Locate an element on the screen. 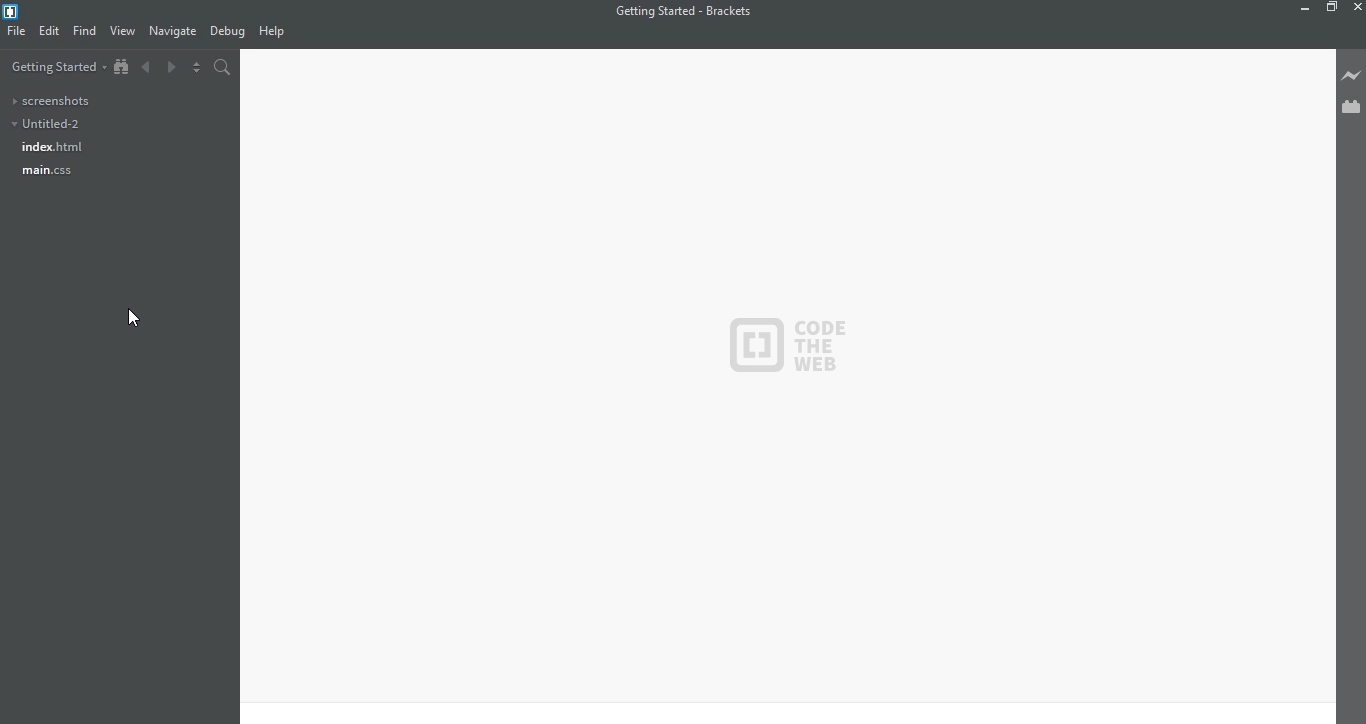 This screenshot has width=1366, height=724. screenshots is located at coordinates (55, 100).